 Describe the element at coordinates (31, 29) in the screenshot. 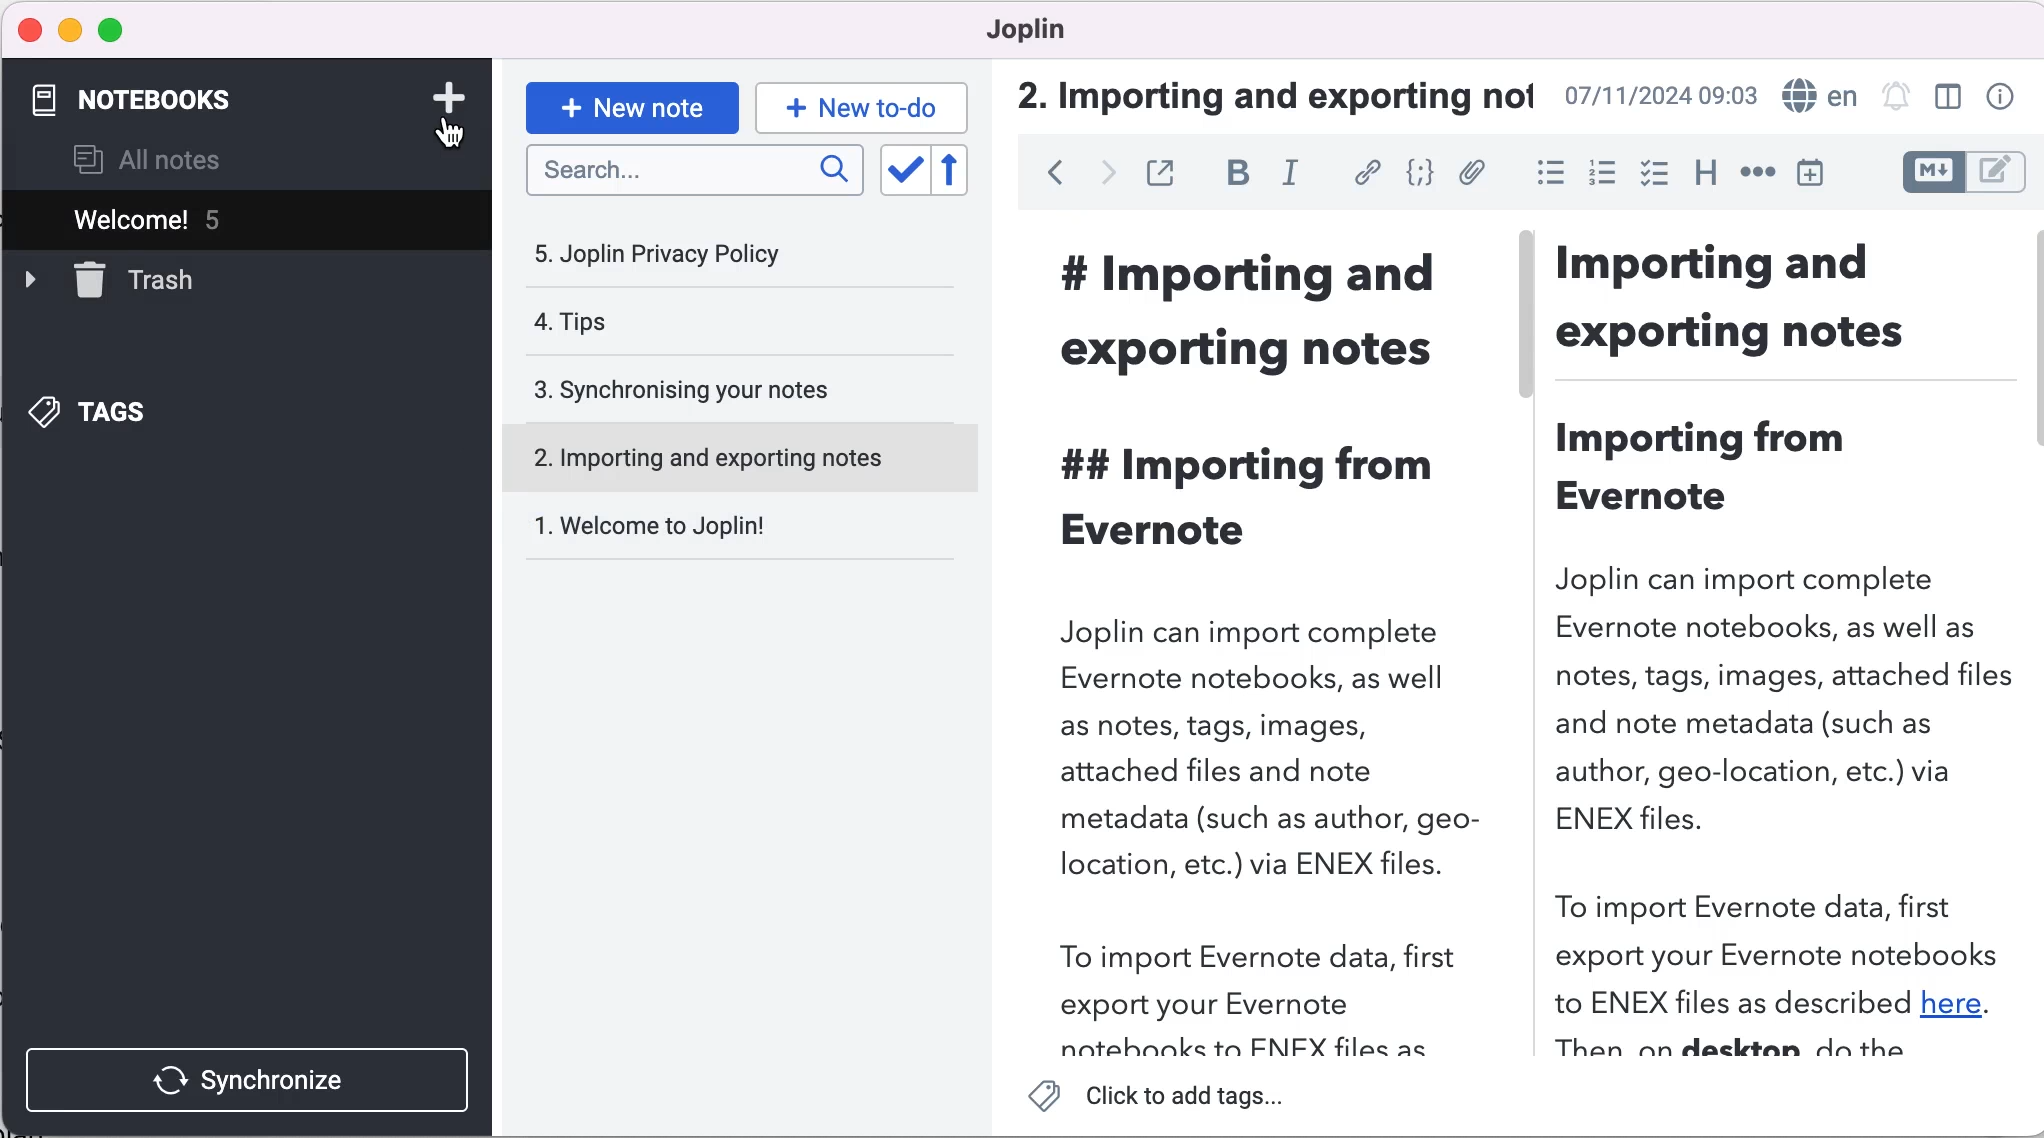

I see `close` at that location.